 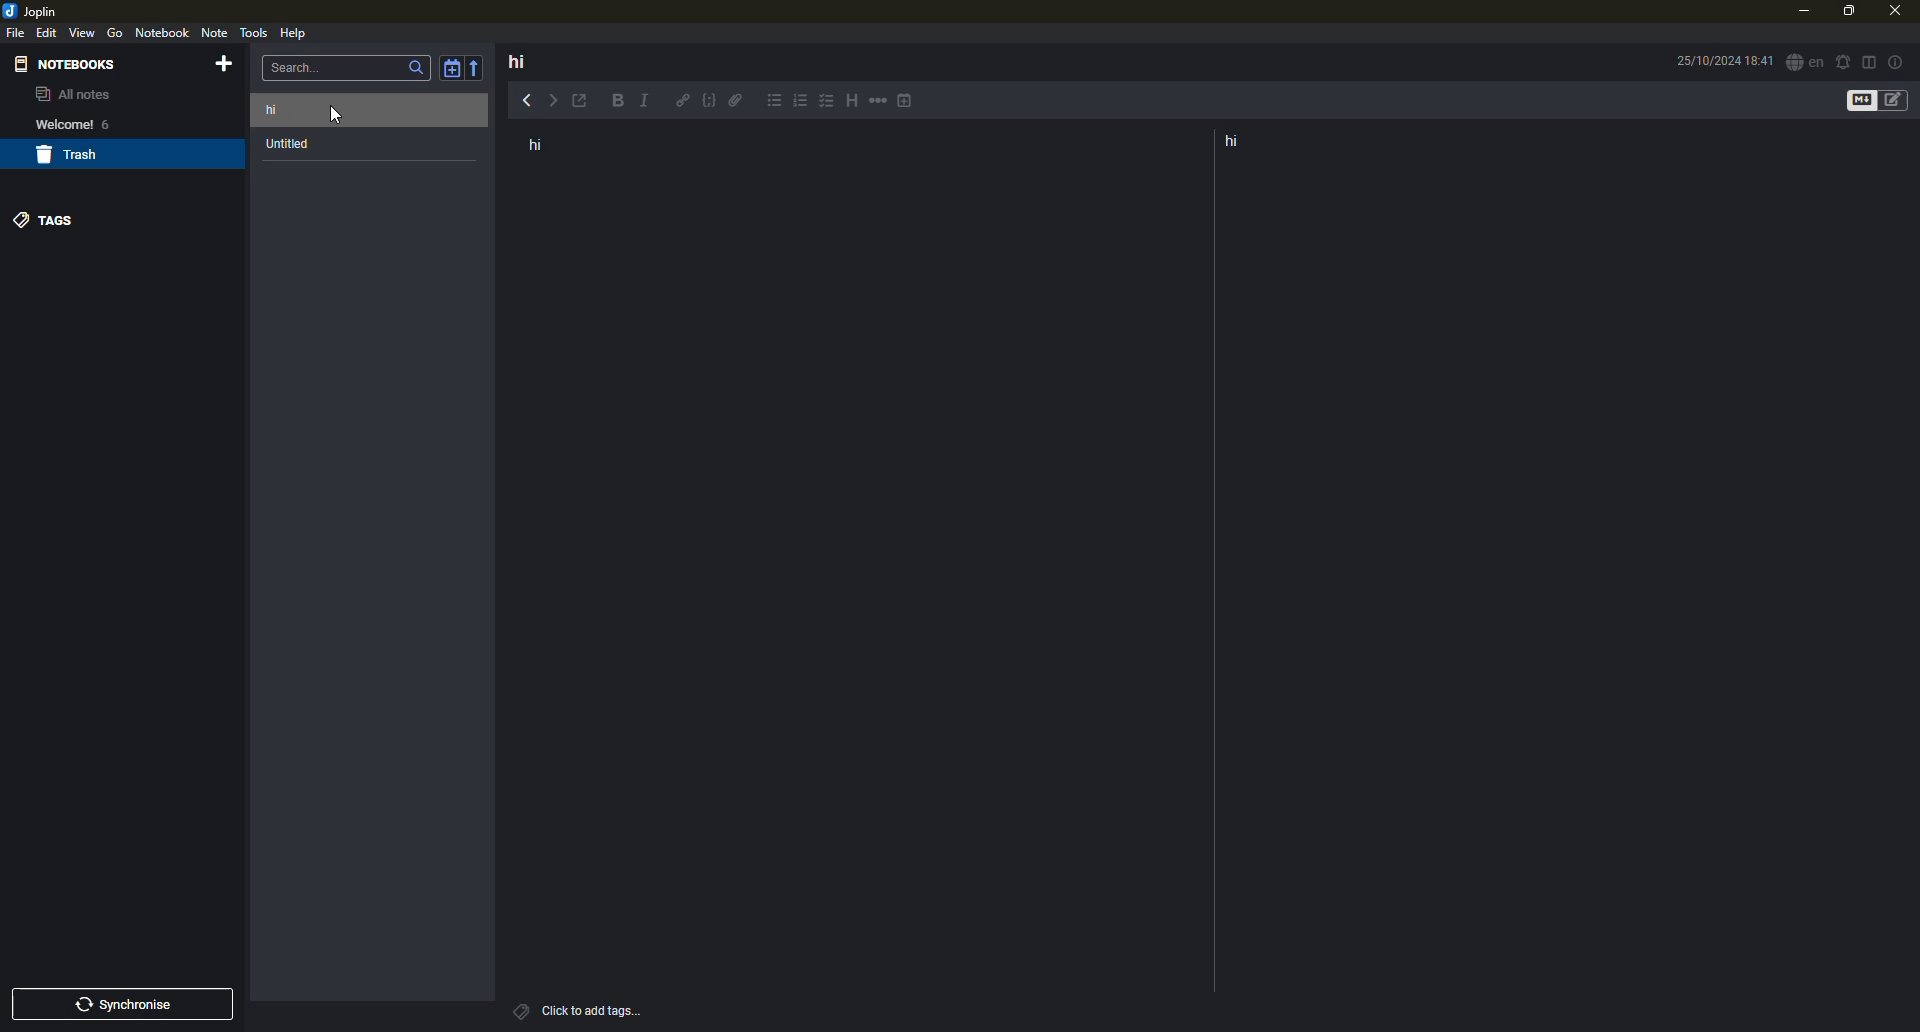 What do you see at coordinates (72, 96) in the screenshot?
I see `all notes` at bounding box center [72, 96].